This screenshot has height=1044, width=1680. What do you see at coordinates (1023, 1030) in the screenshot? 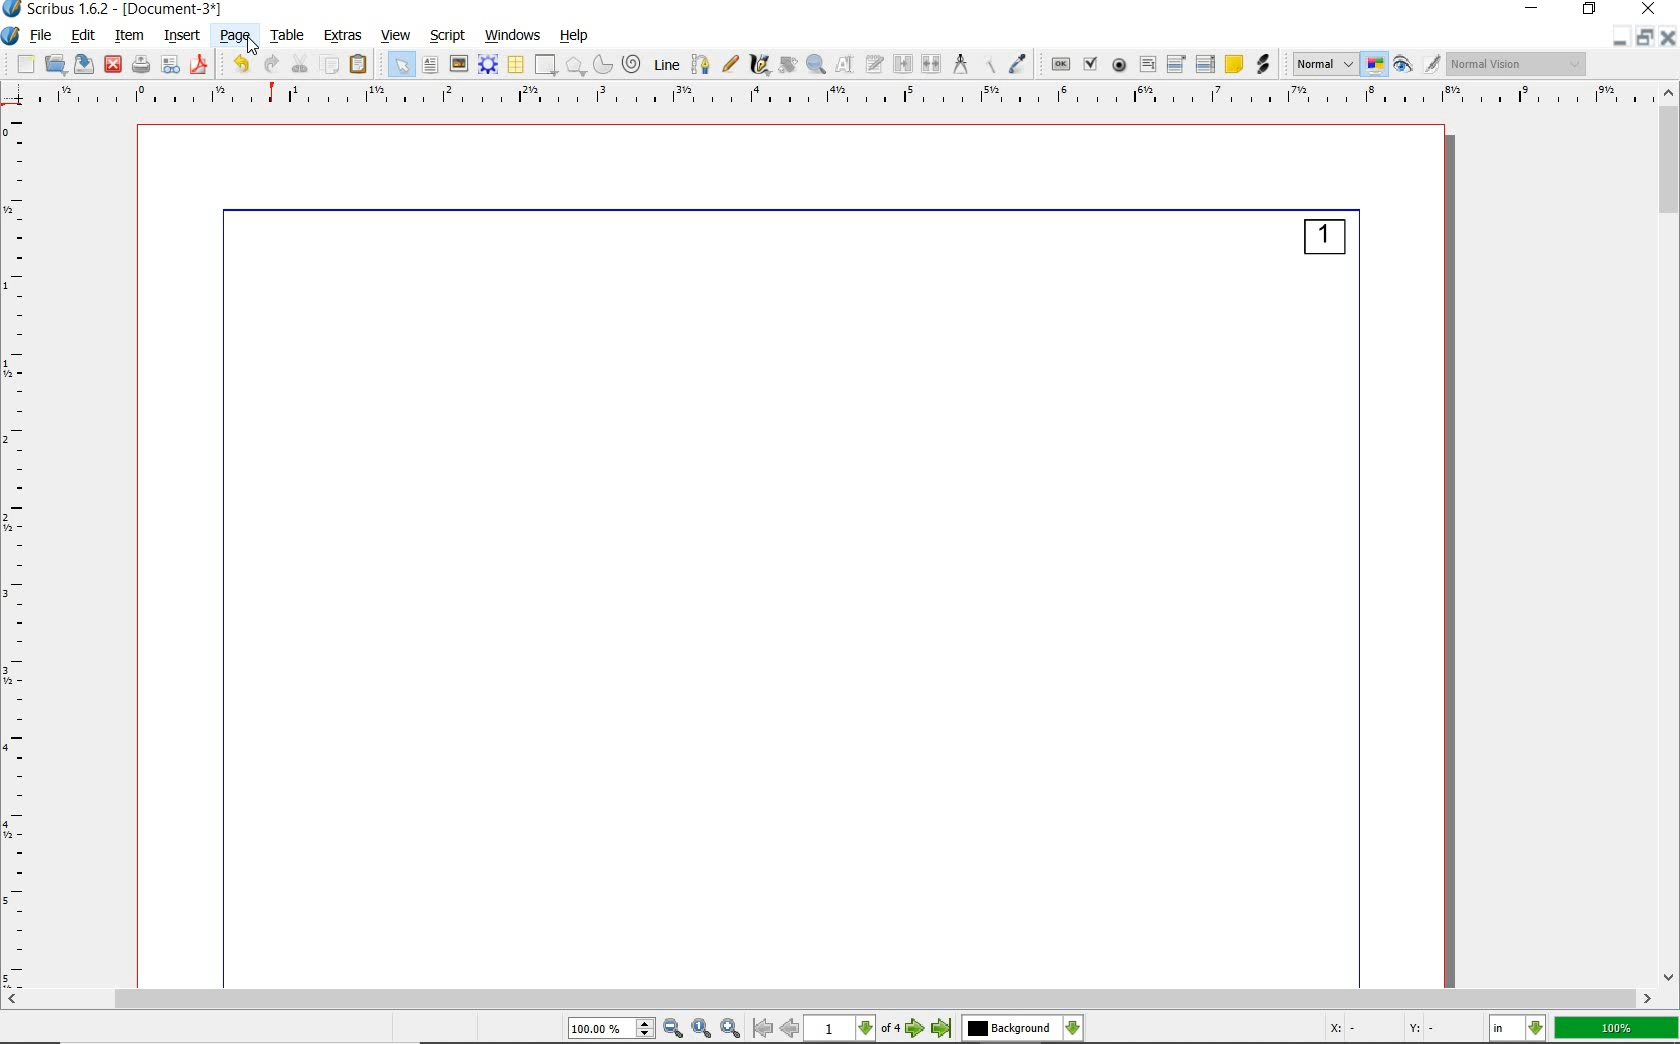
I see `select the current layer` at bounding box center [1023, 1030].